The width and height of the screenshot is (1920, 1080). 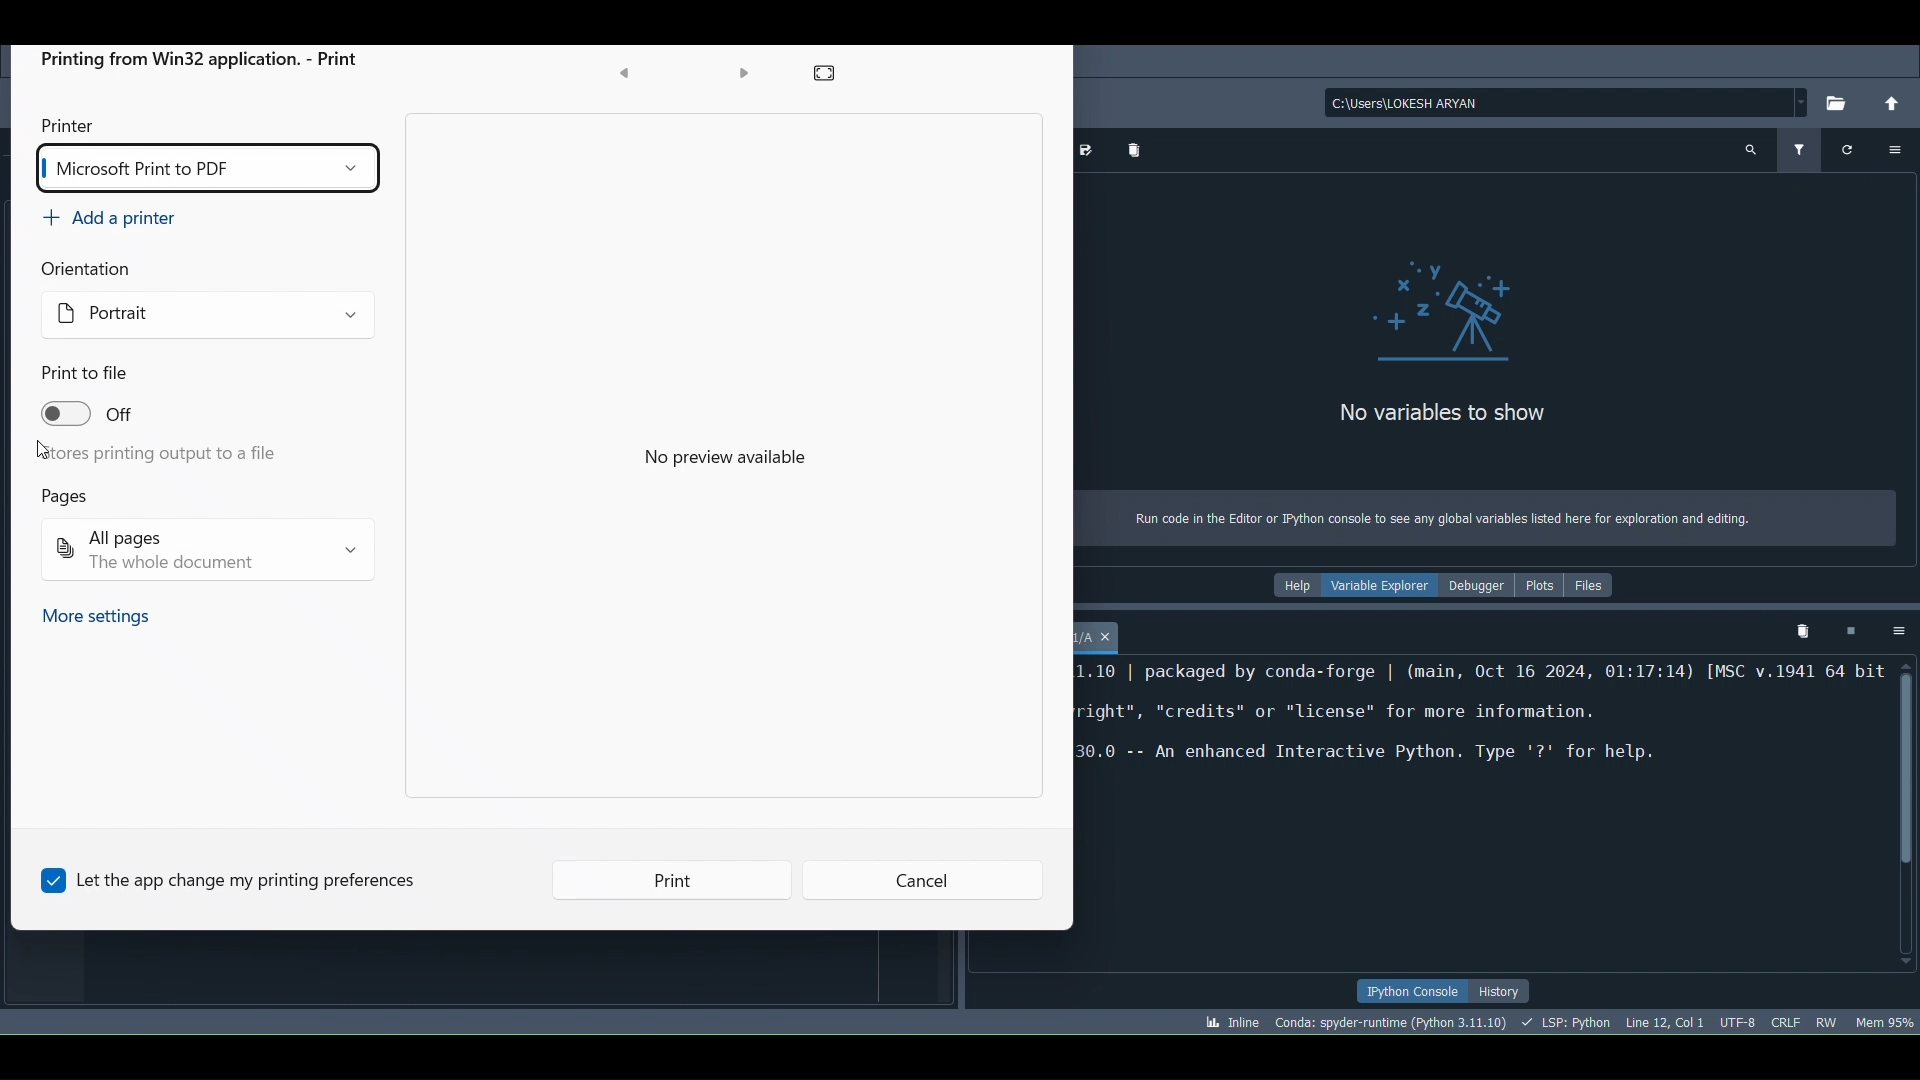 What do you see at coordinates (1849, 149) in the screenshot?
I see `Refresh variables` at bounding box center [1849, 149].